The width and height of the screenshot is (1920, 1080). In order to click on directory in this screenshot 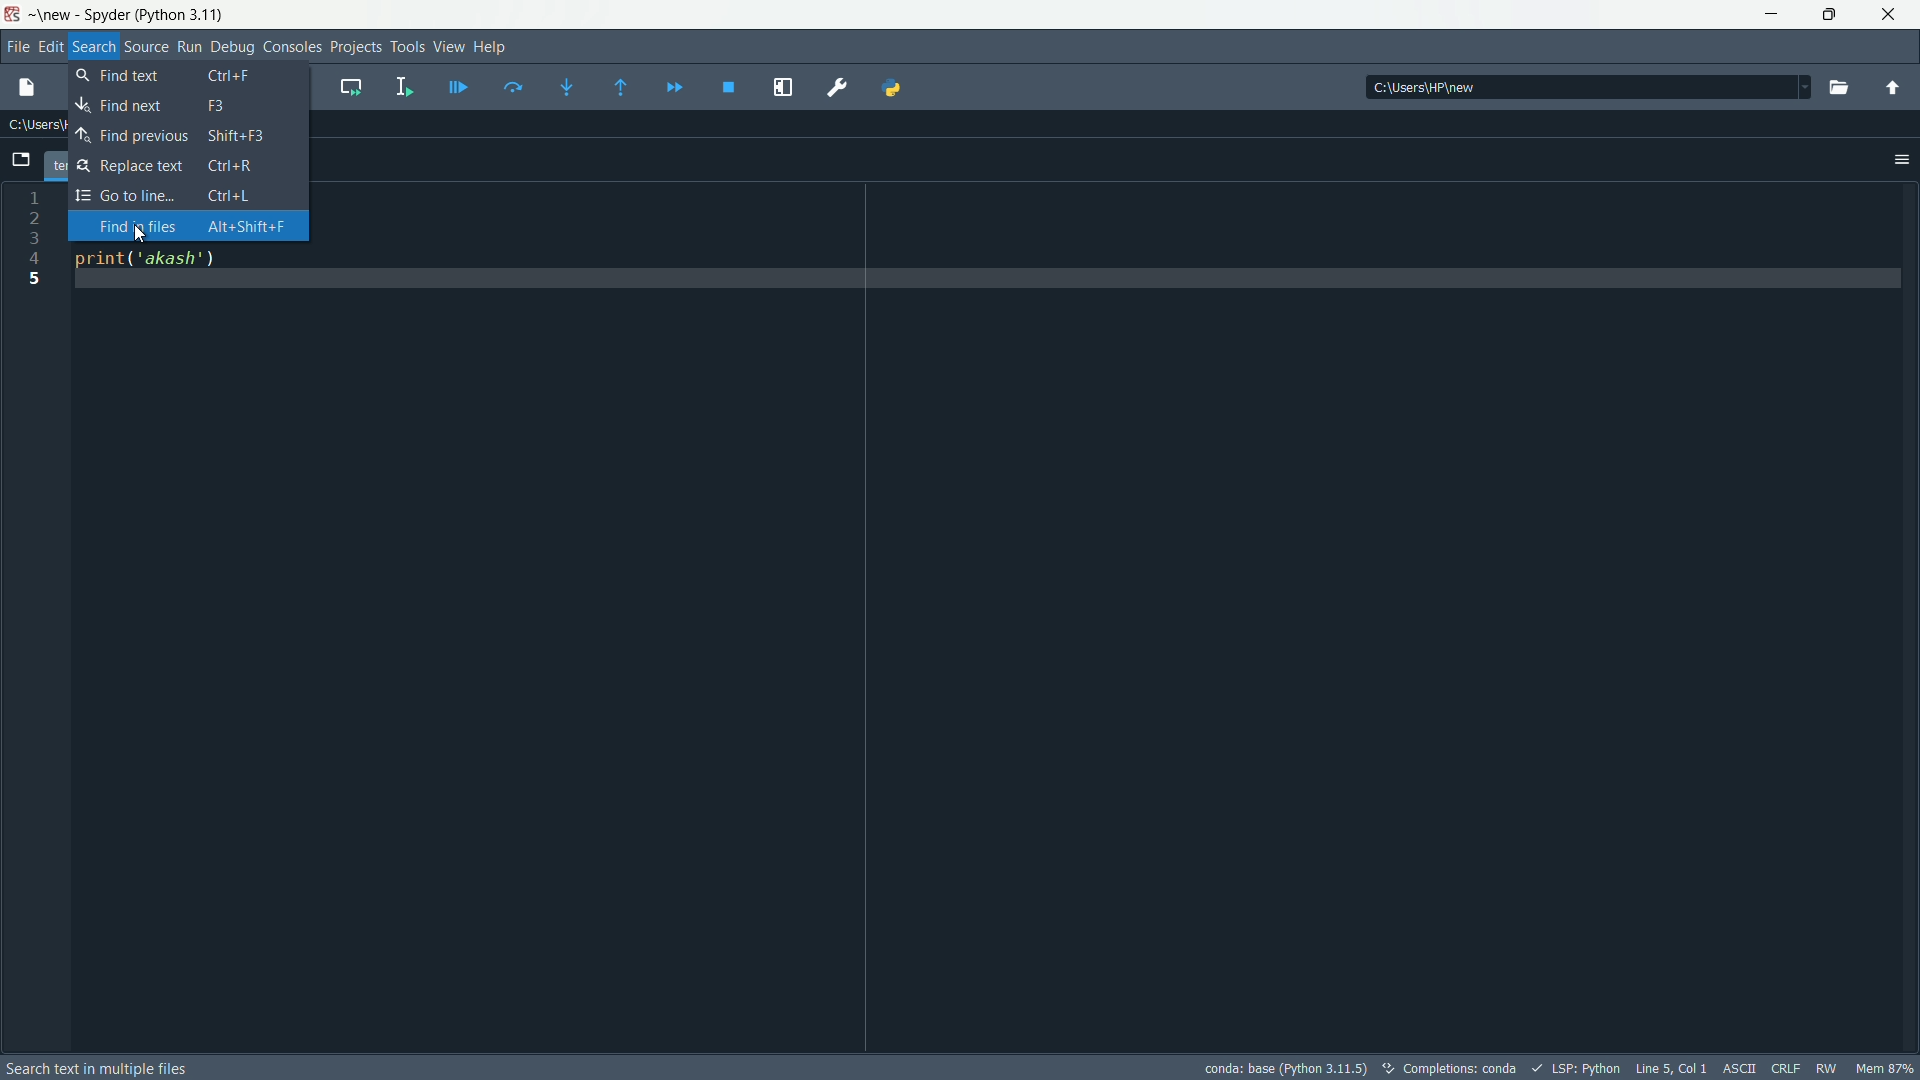, I will do `click(1588, 86)`.